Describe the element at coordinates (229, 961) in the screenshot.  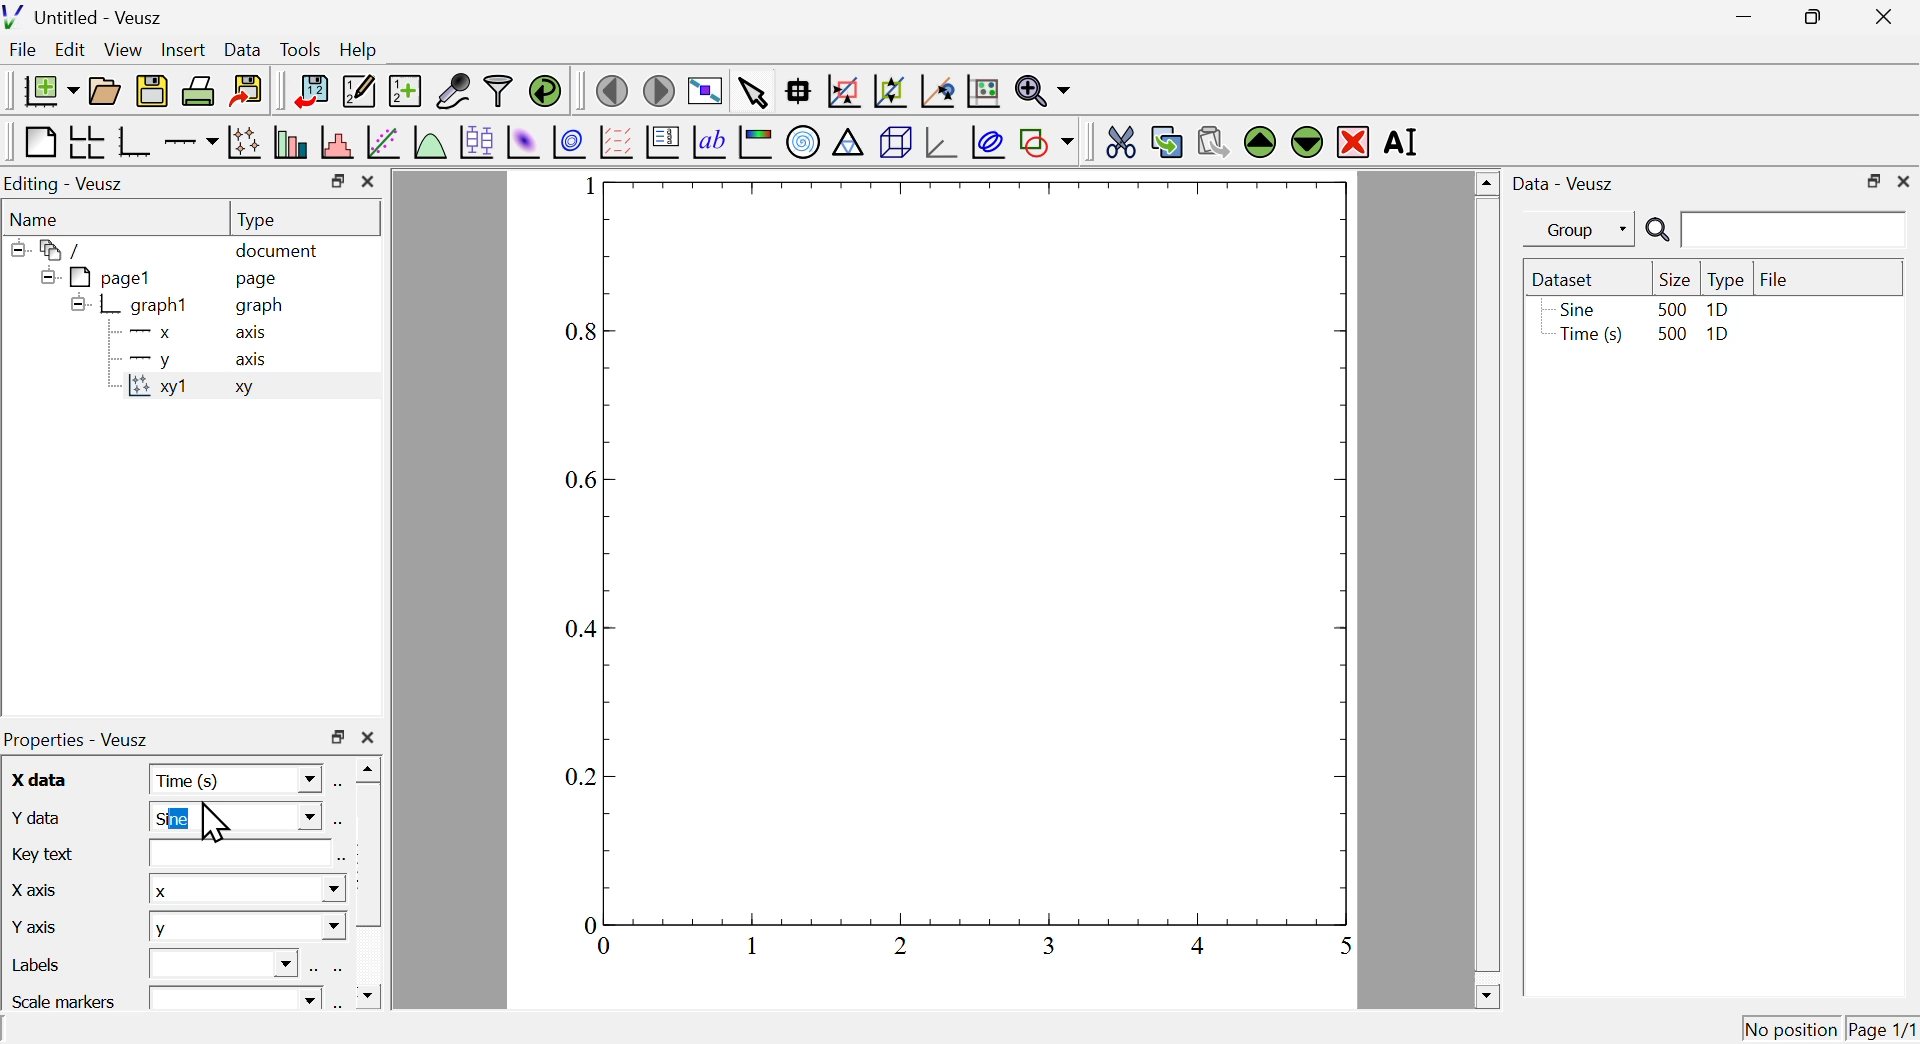
I see `text box` at that location.